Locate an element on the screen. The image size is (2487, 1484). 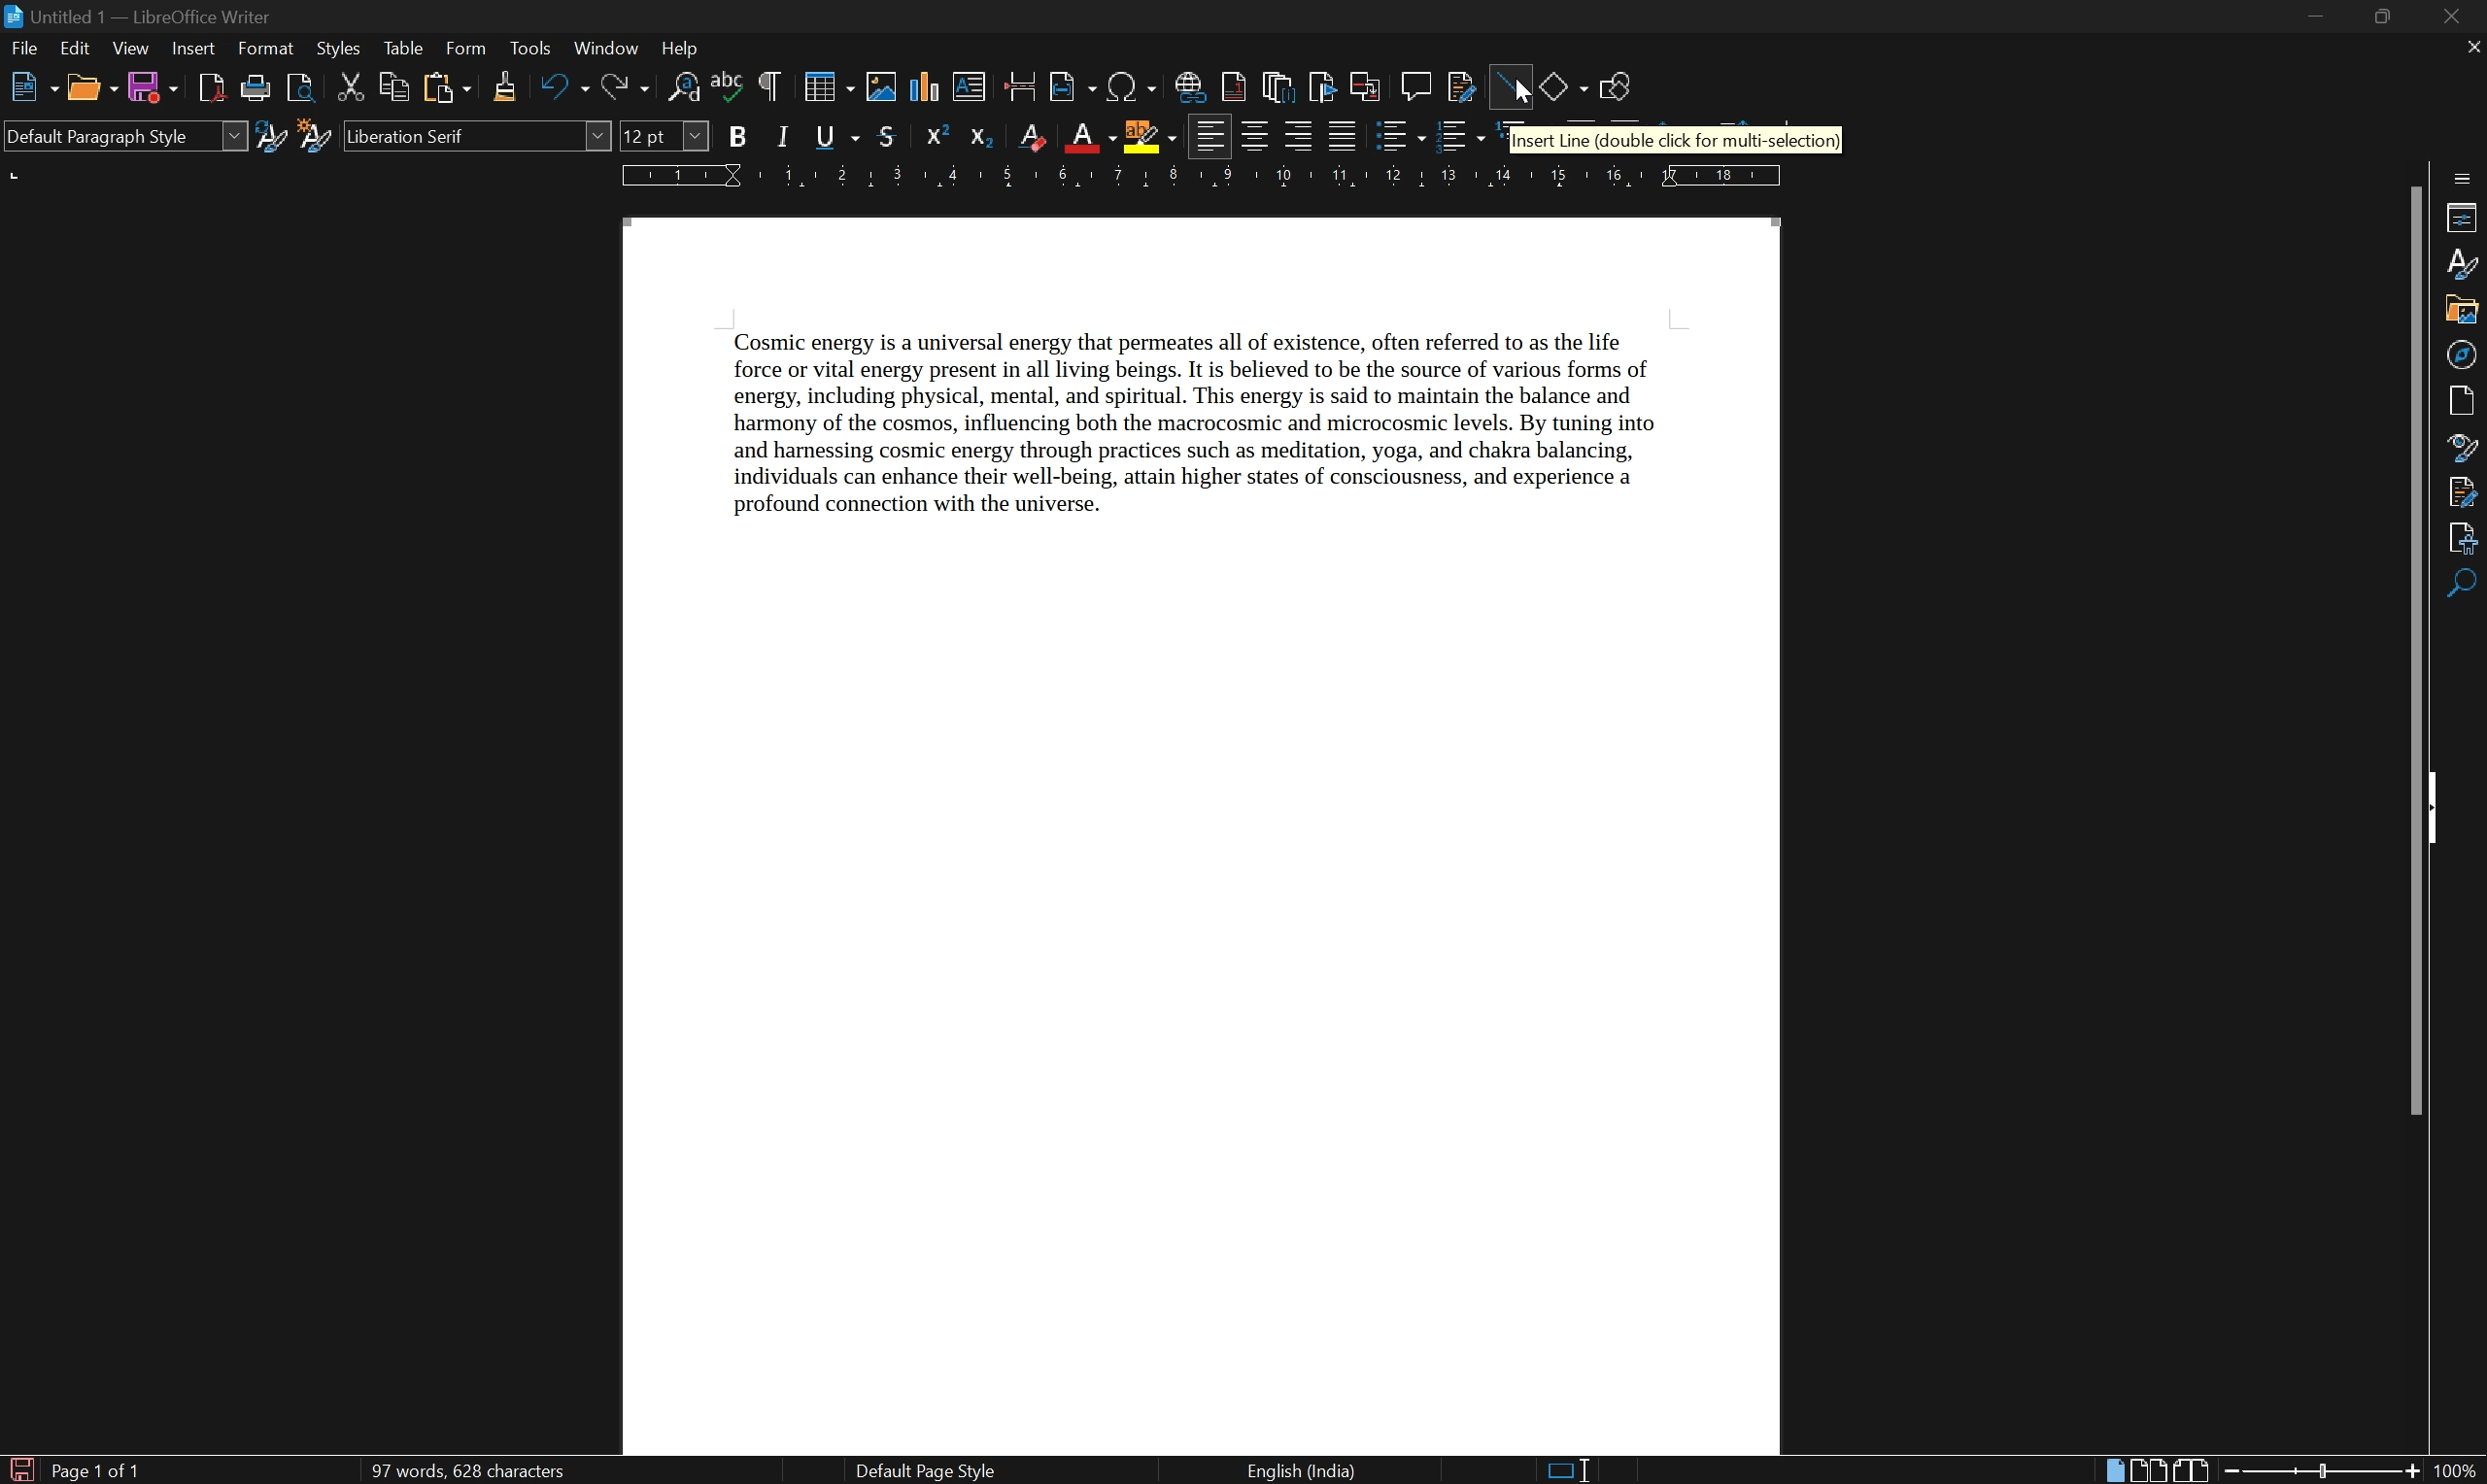
Cosmic energy is a universal energy that permeates all of existence, often referred to as the life
force or vital energy present in all living beings. It is believed to be the source of various forms of
energy, including physical, mental, and spiritual. This energy is said to maintain the balance and
harmony of the cosmos, influencing both the macrocosmic and microcosmic levels. By tuning into
and harnessing cosmic energy through practices such as meditation, yoga, and chakra balancing,
individuals can enhance their well-being, attain higher states of consciousness, and experience a
profound connection with the universe. is located at coordinates (1206, 440).